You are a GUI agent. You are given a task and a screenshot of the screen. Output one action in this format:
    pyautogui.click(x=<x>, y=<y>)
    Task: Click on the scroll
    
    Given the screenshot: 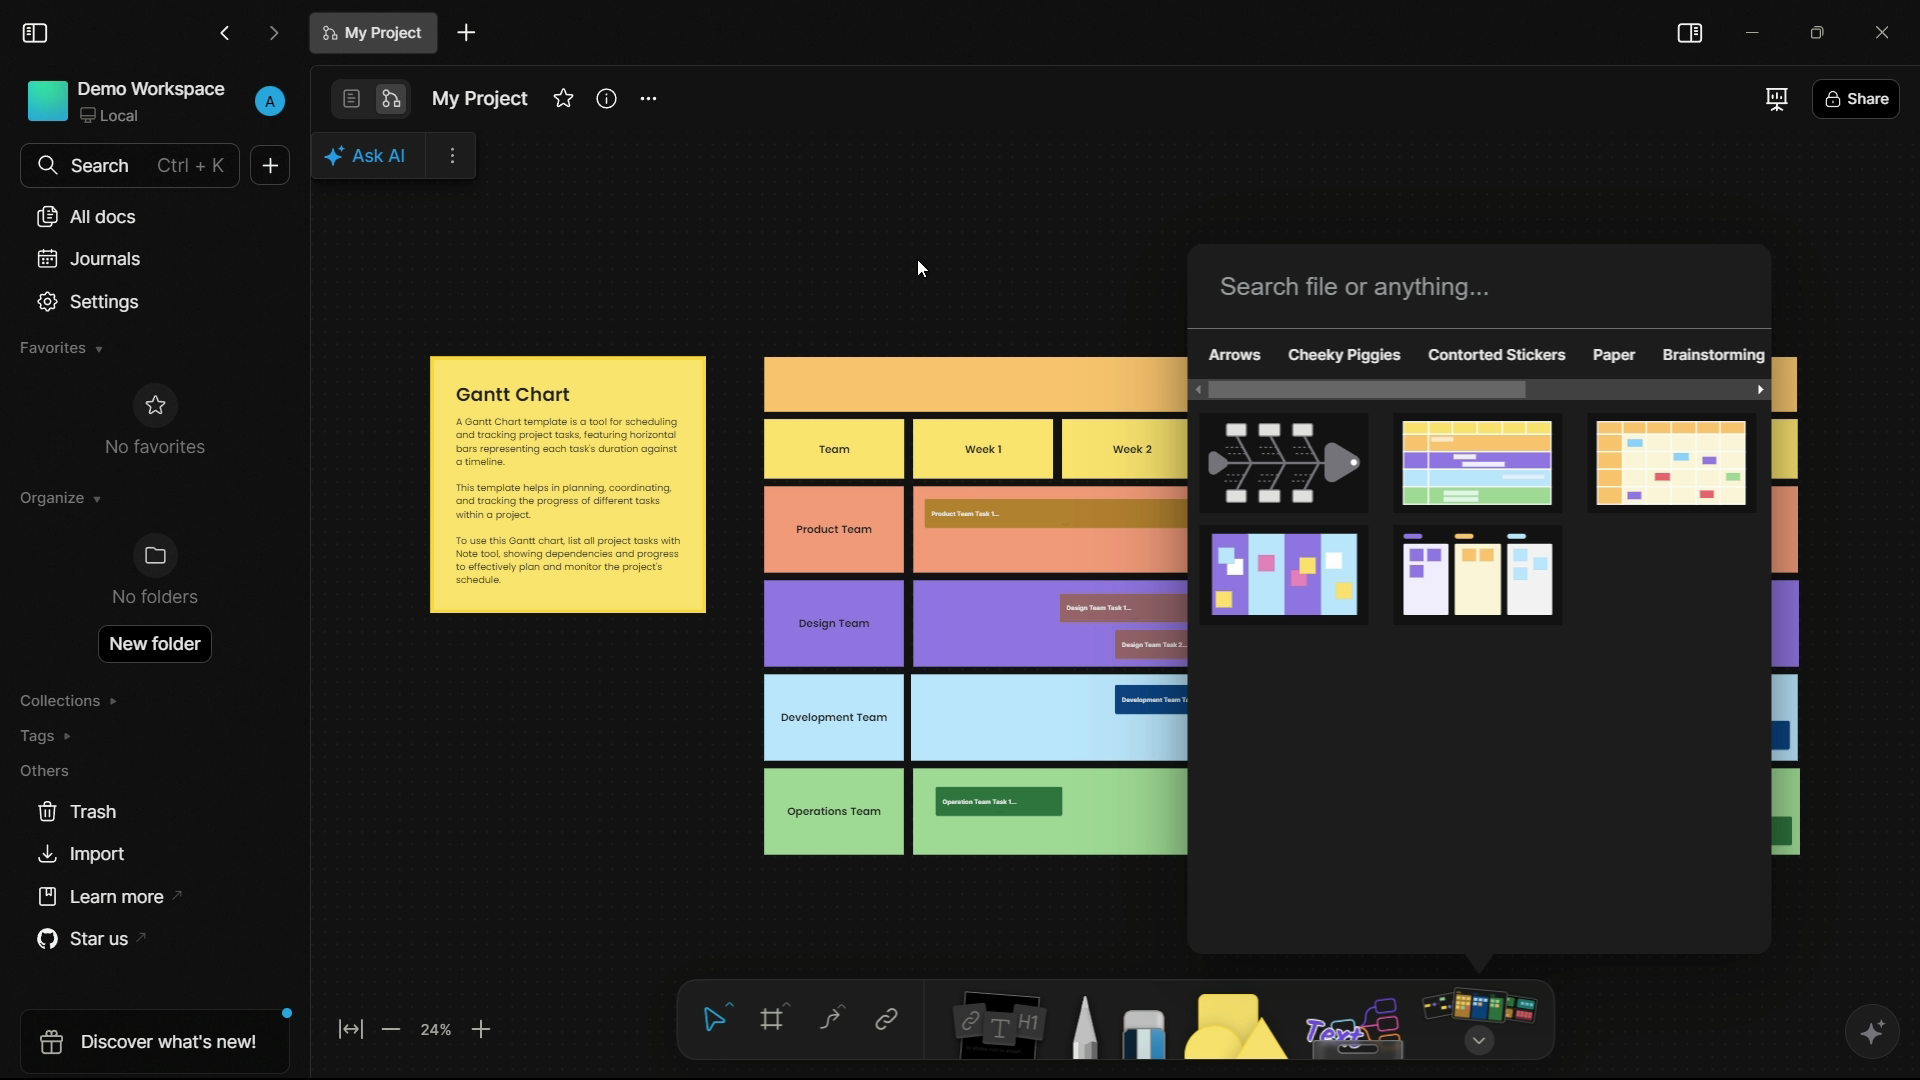 What is the action you would take?
    pyautogui.click(x=1484, y=390)
    